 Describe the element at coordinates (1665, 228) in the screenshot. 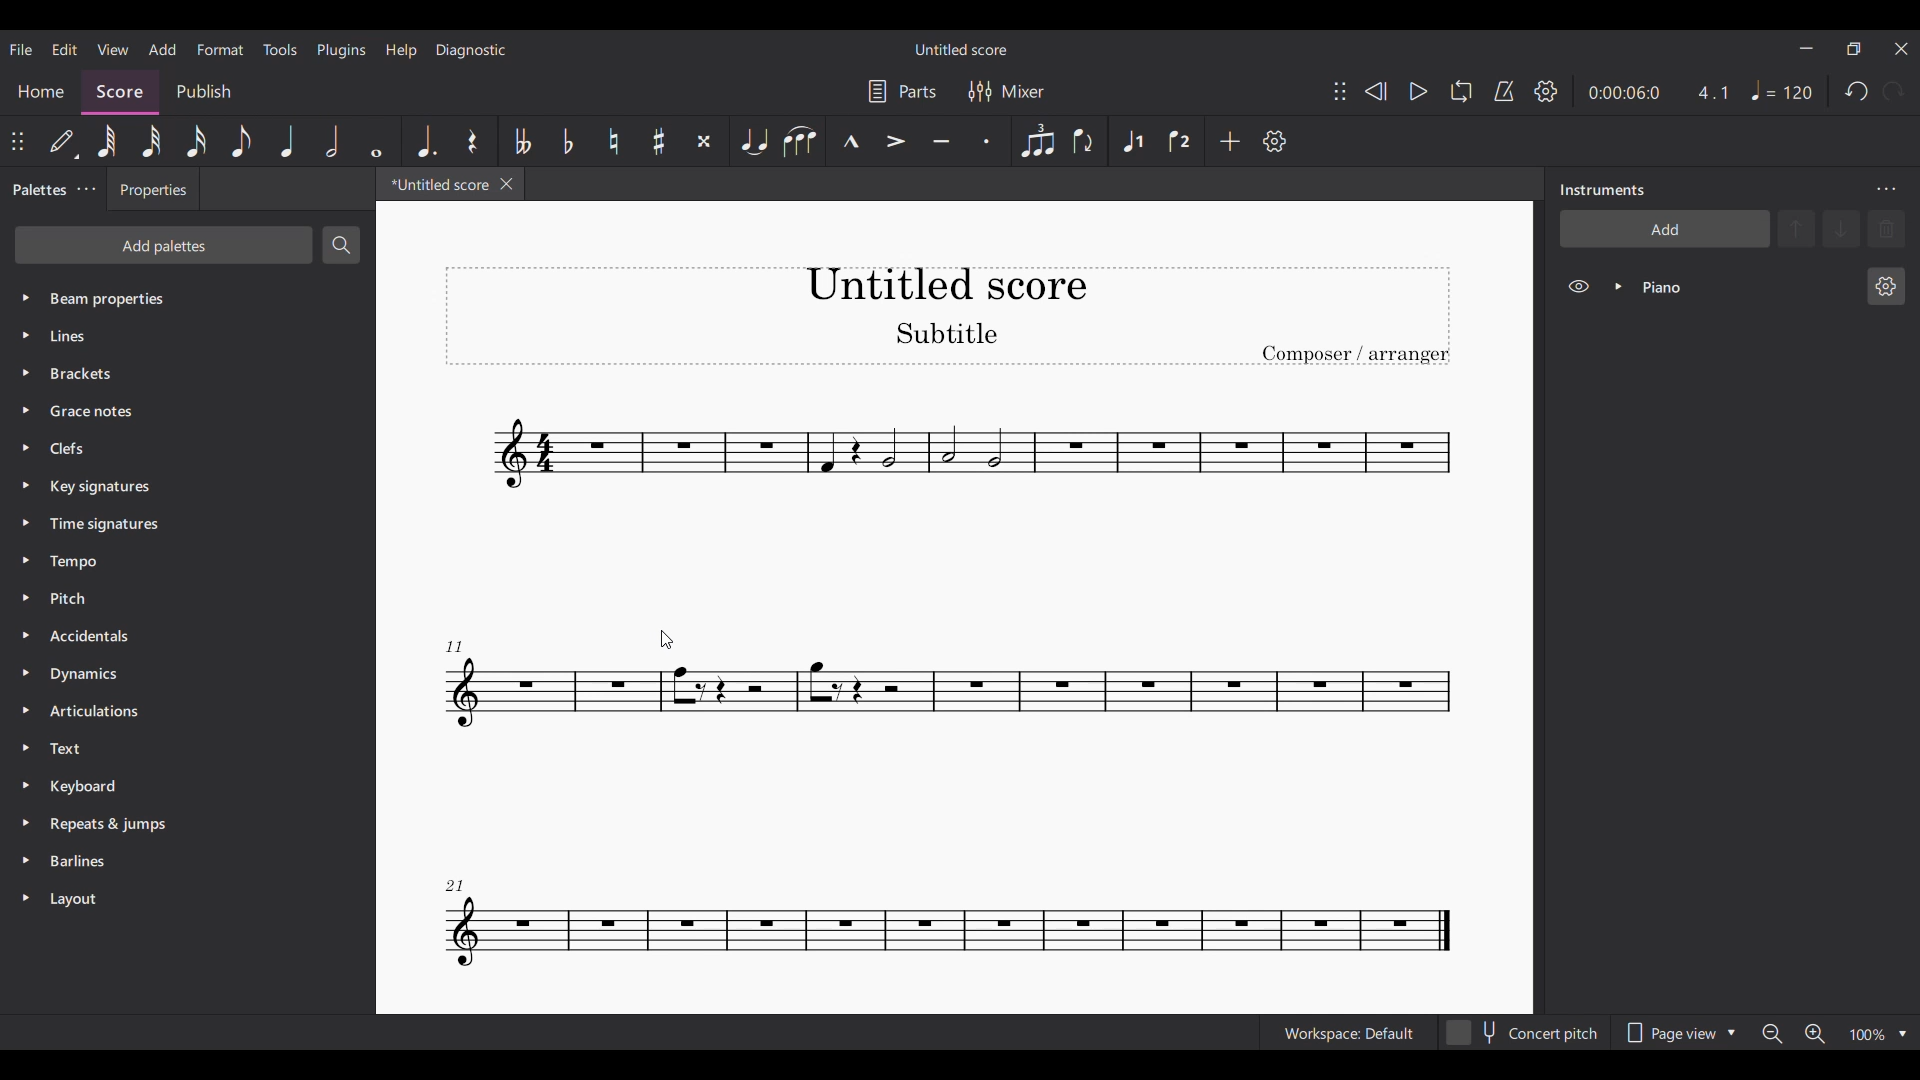

I see `Add instrument` at that location.